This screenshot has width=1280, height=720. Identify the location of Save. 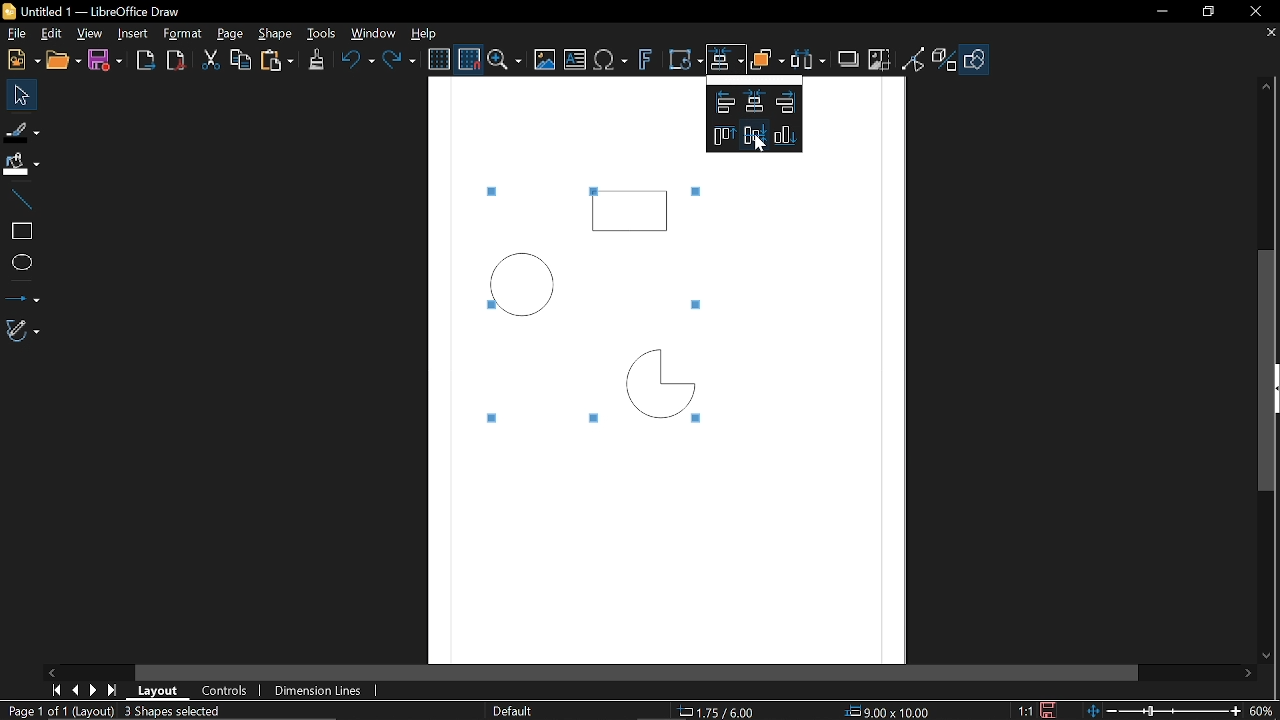
(1046, 709).